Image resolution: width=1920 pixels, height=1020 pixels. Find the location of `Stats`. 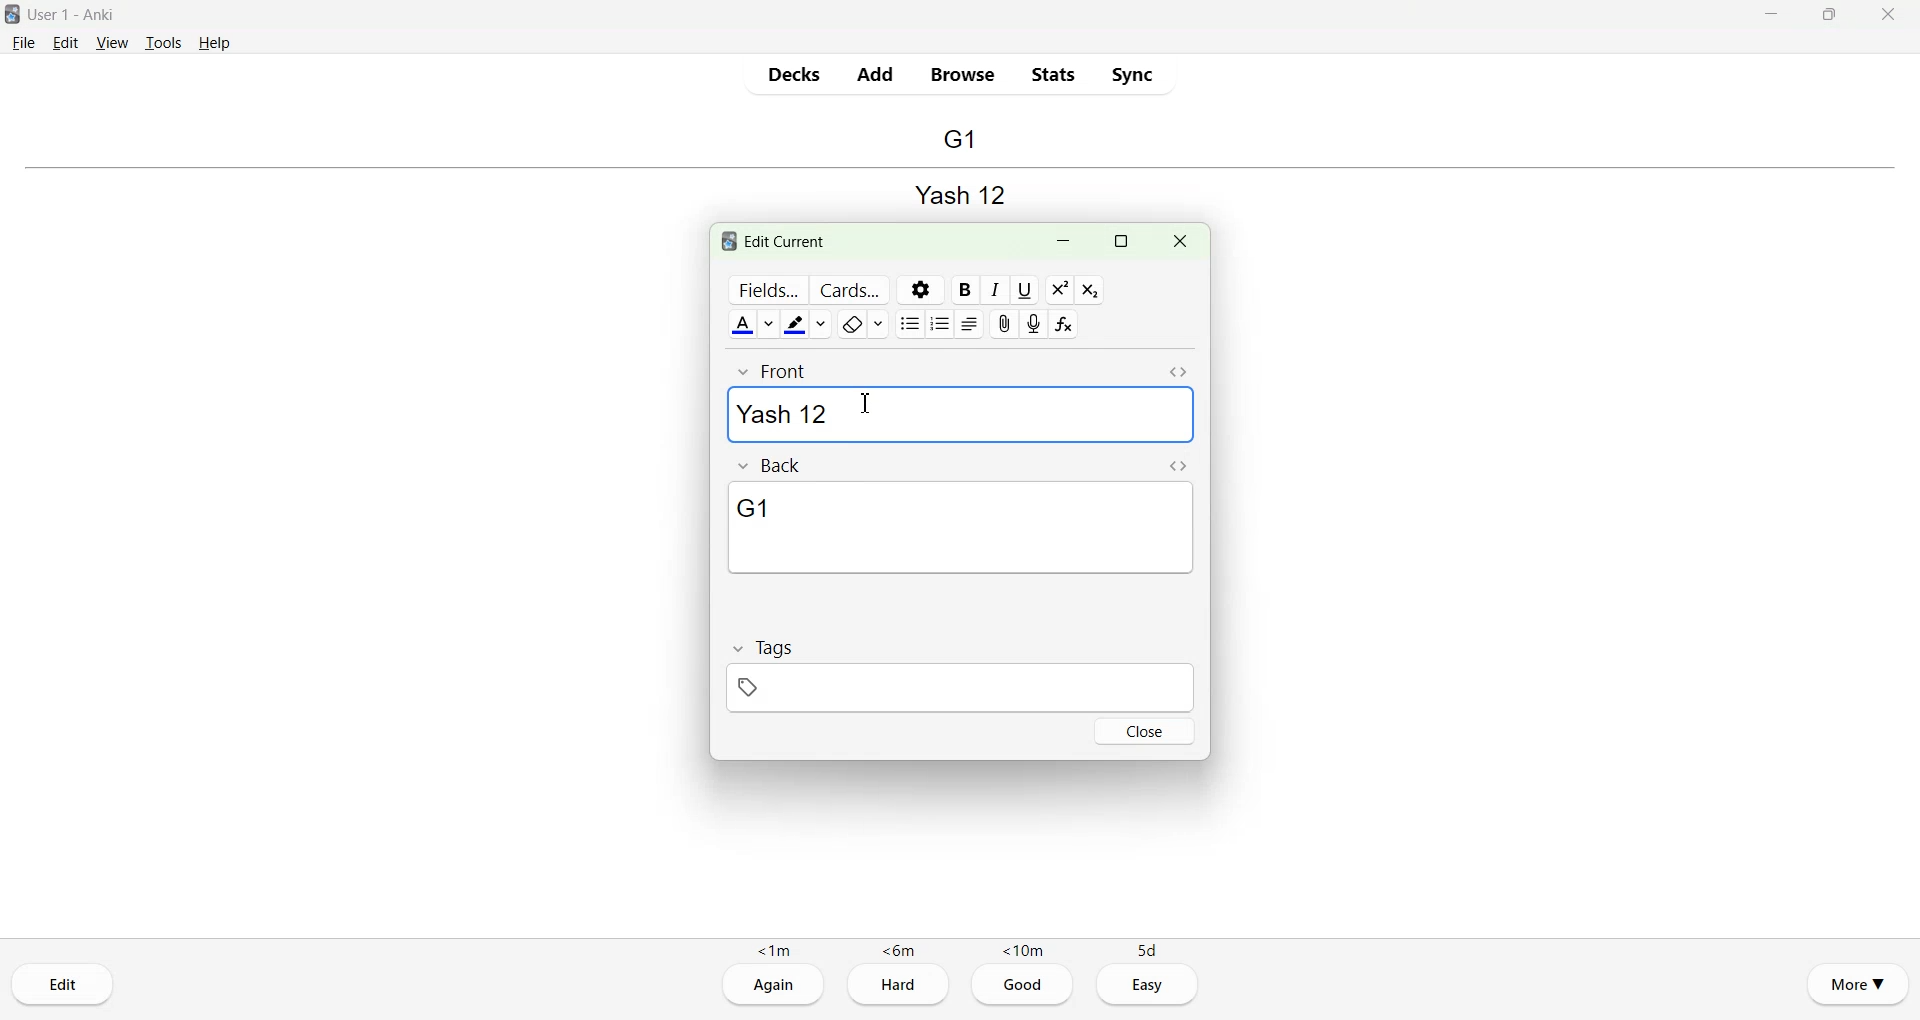

Stats is located at coordinates (1051, 74).